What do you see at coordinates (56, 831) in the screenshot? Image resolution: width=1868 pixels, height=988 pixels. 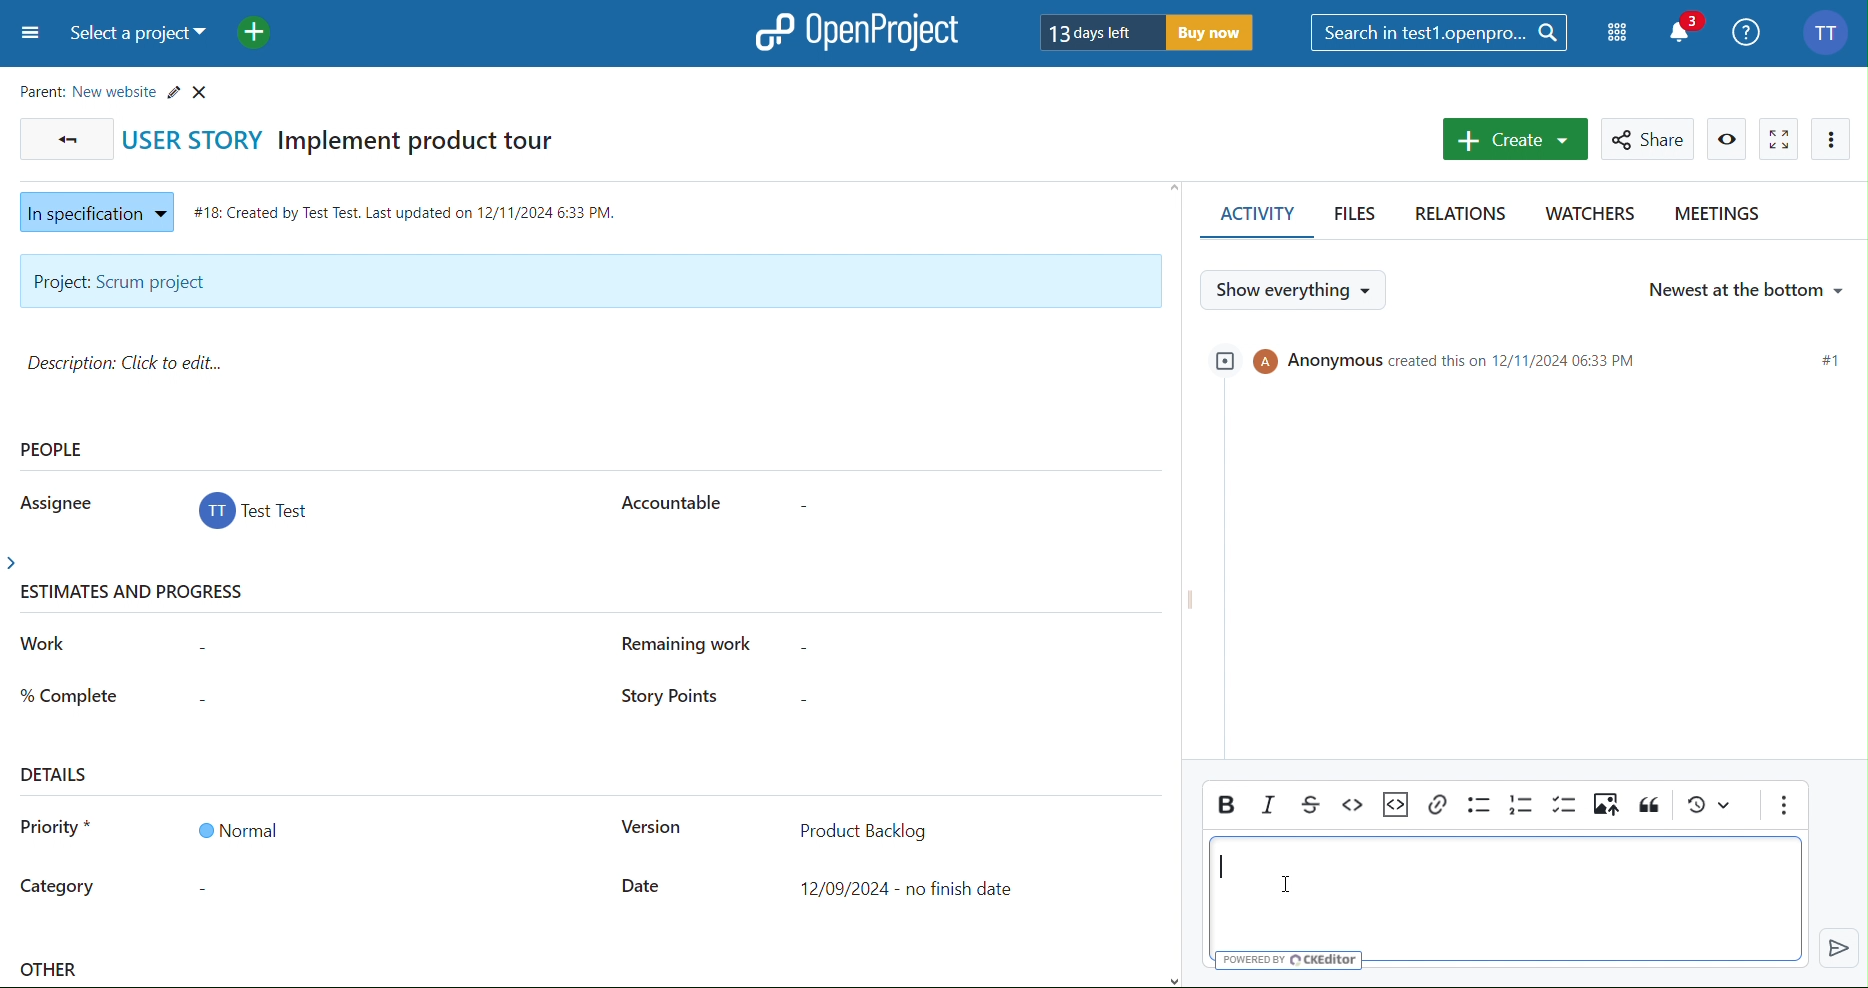 I see `Priority` at bounding box center [56, 831].